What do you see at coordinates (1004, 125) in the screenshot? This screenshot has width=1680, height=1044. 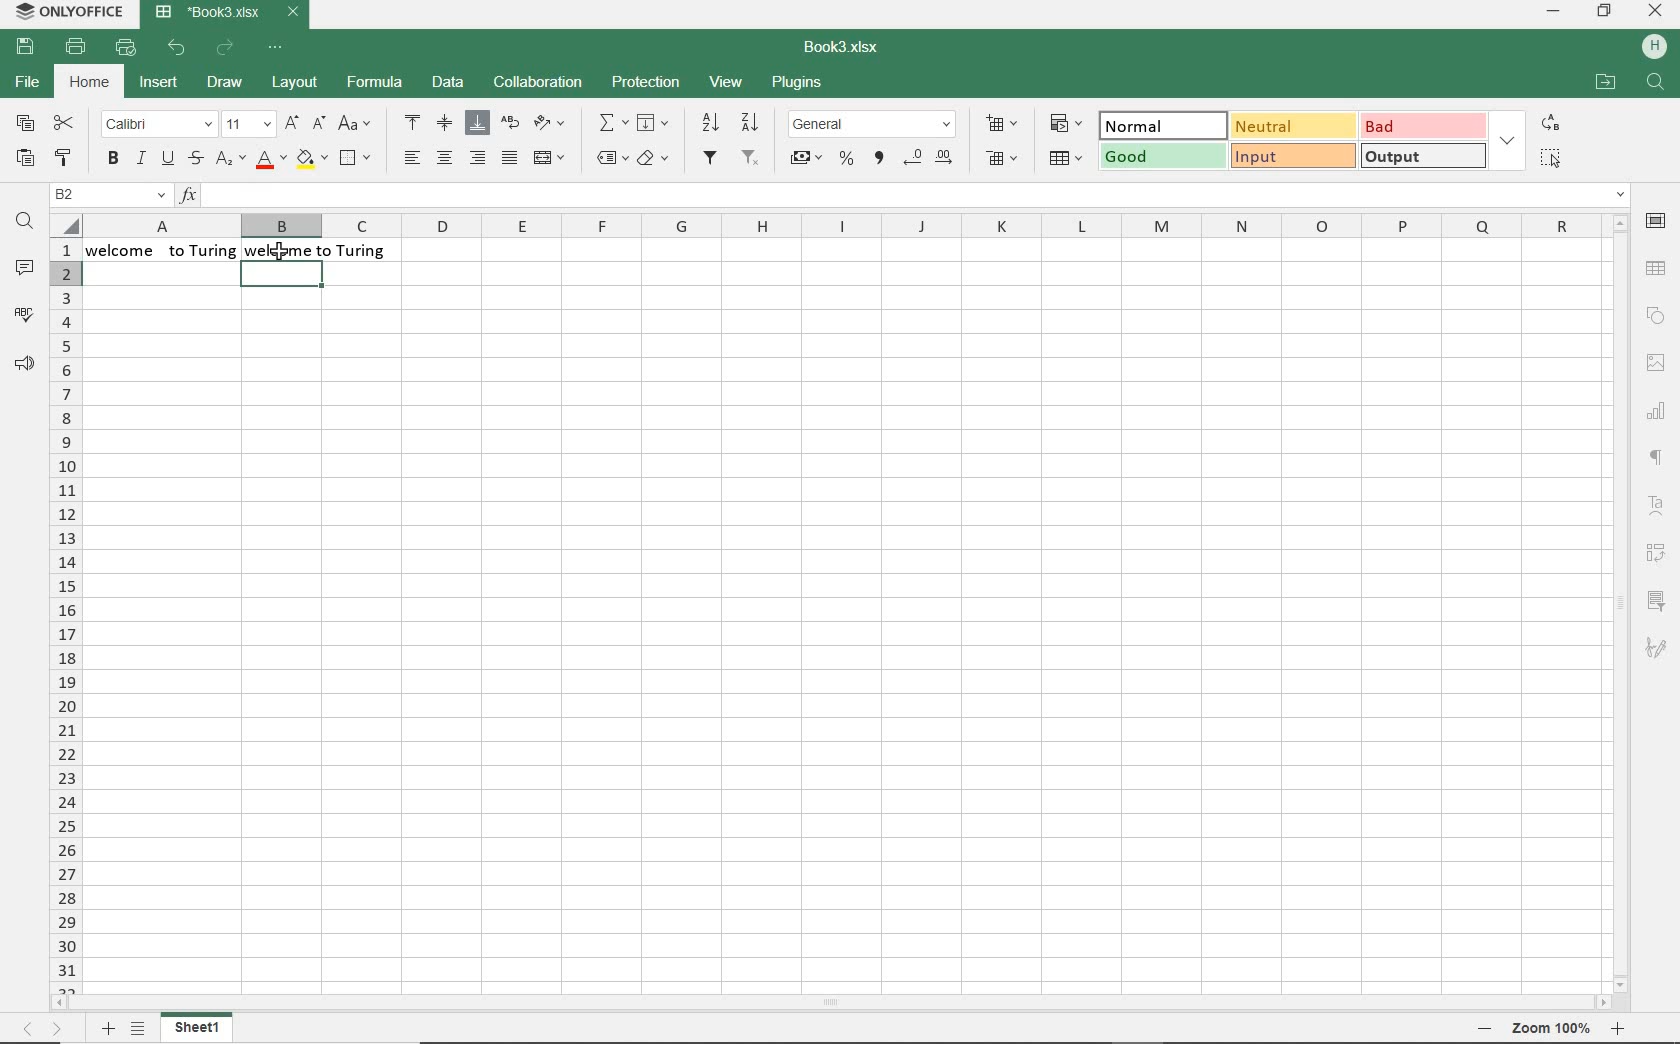 I see `insert cells` at bounding box center [1004, 125].